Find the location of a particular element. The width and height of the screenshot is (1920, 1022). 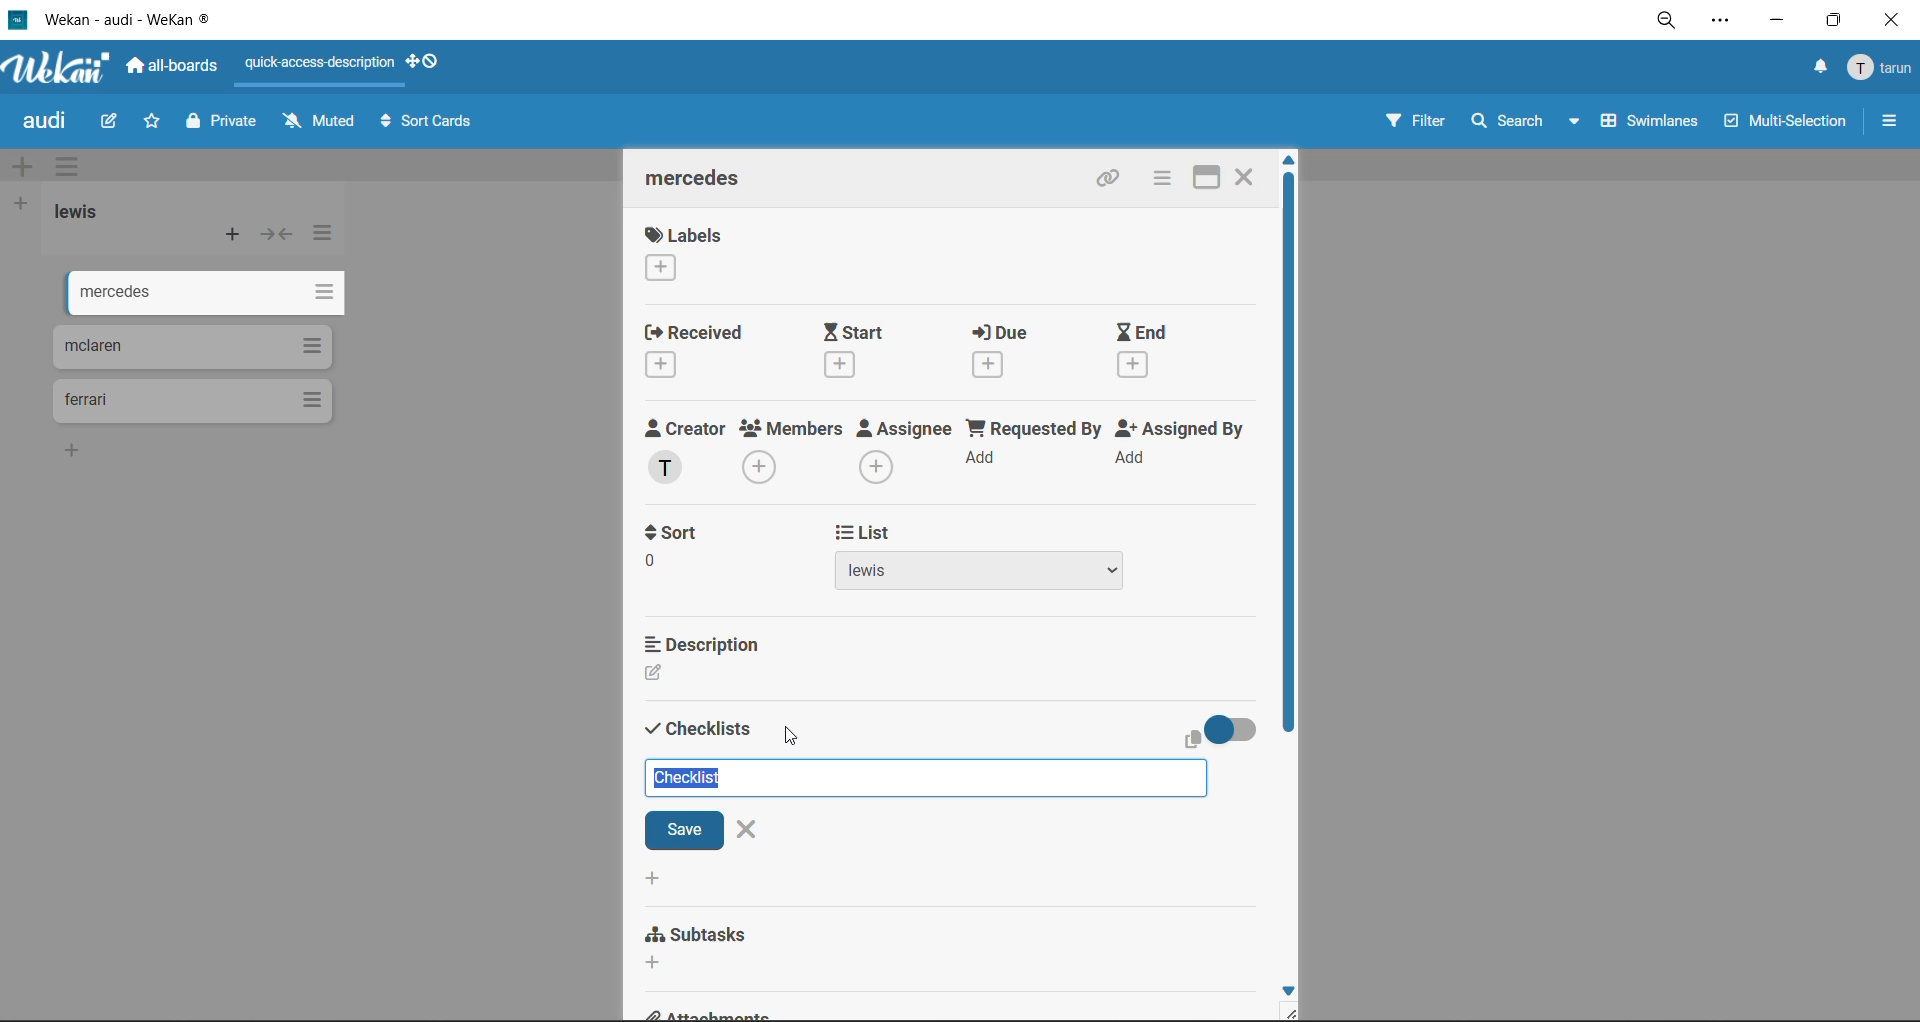

app titlew is located at coordinates (158, 23).